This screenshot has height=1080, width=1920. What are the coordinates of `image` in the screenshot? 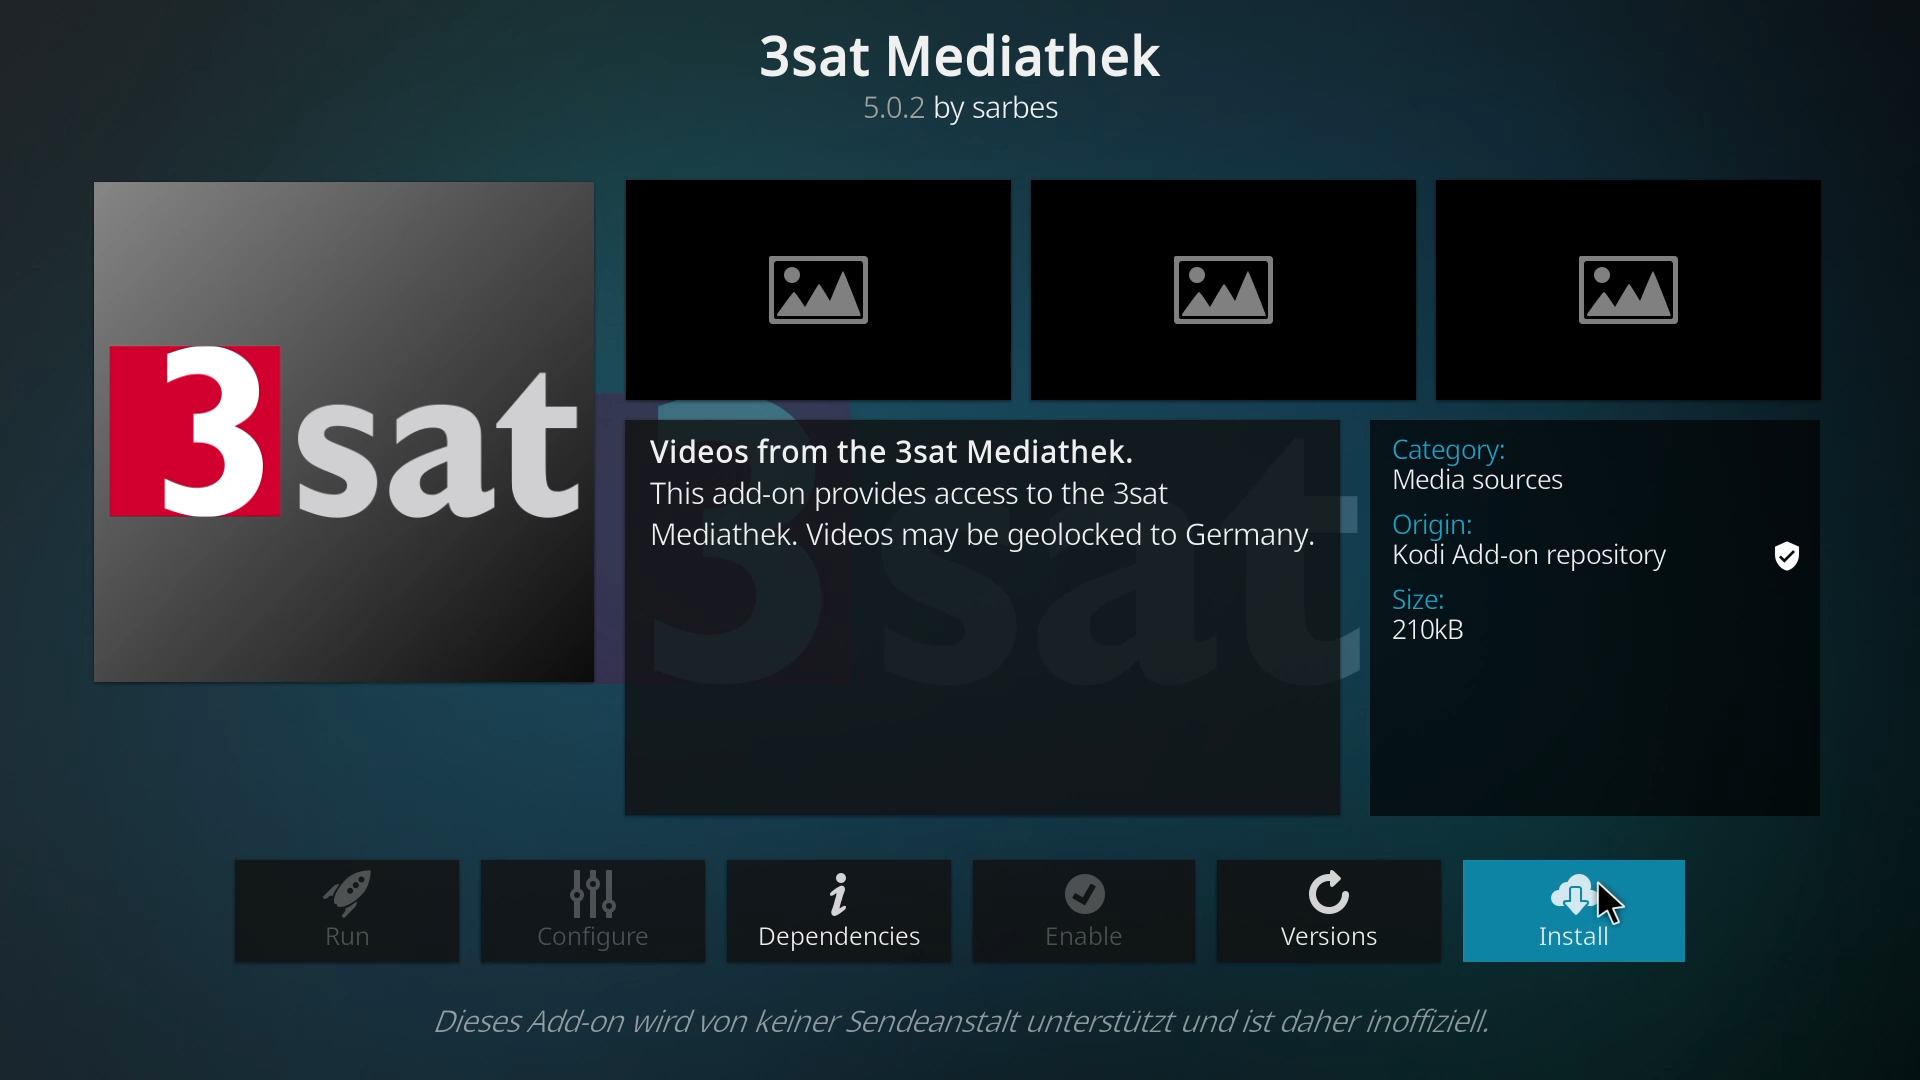 It's located at (843, 301).